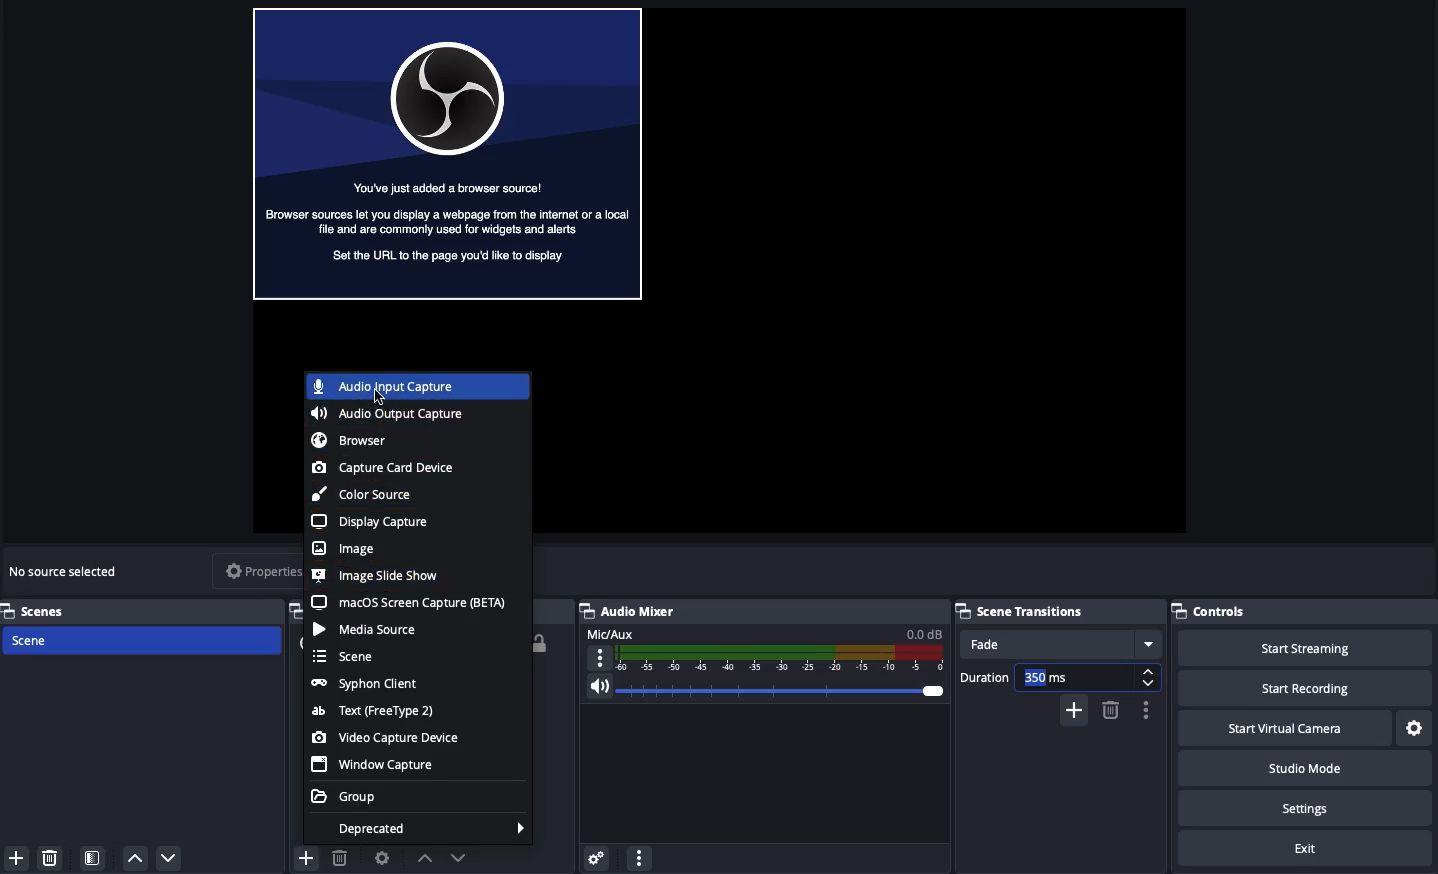 The image size is (1438, 874). Describe the element at coordinates (458, 857) in the screenshot. I see `Move down` at that location.